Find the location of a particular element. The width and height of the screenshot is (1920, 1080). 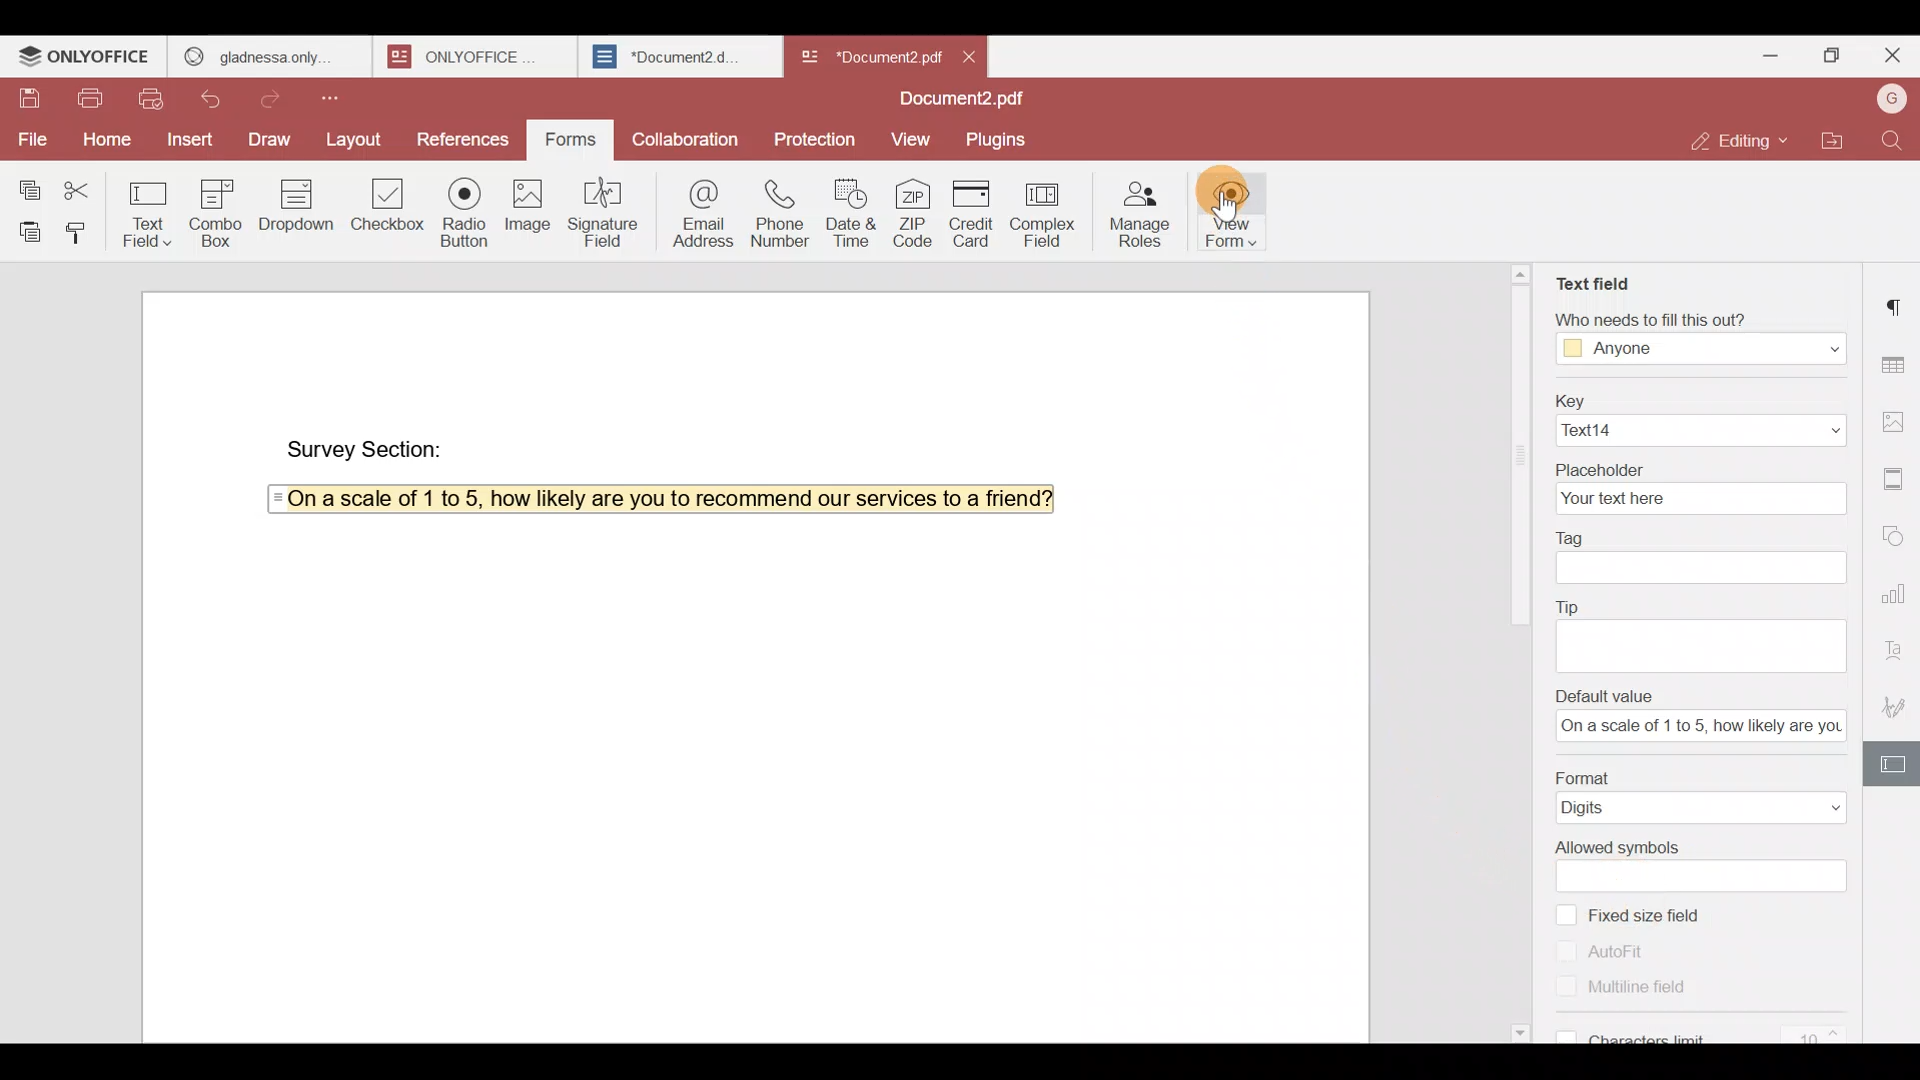

Copy style is located at coordinates (78, 228).